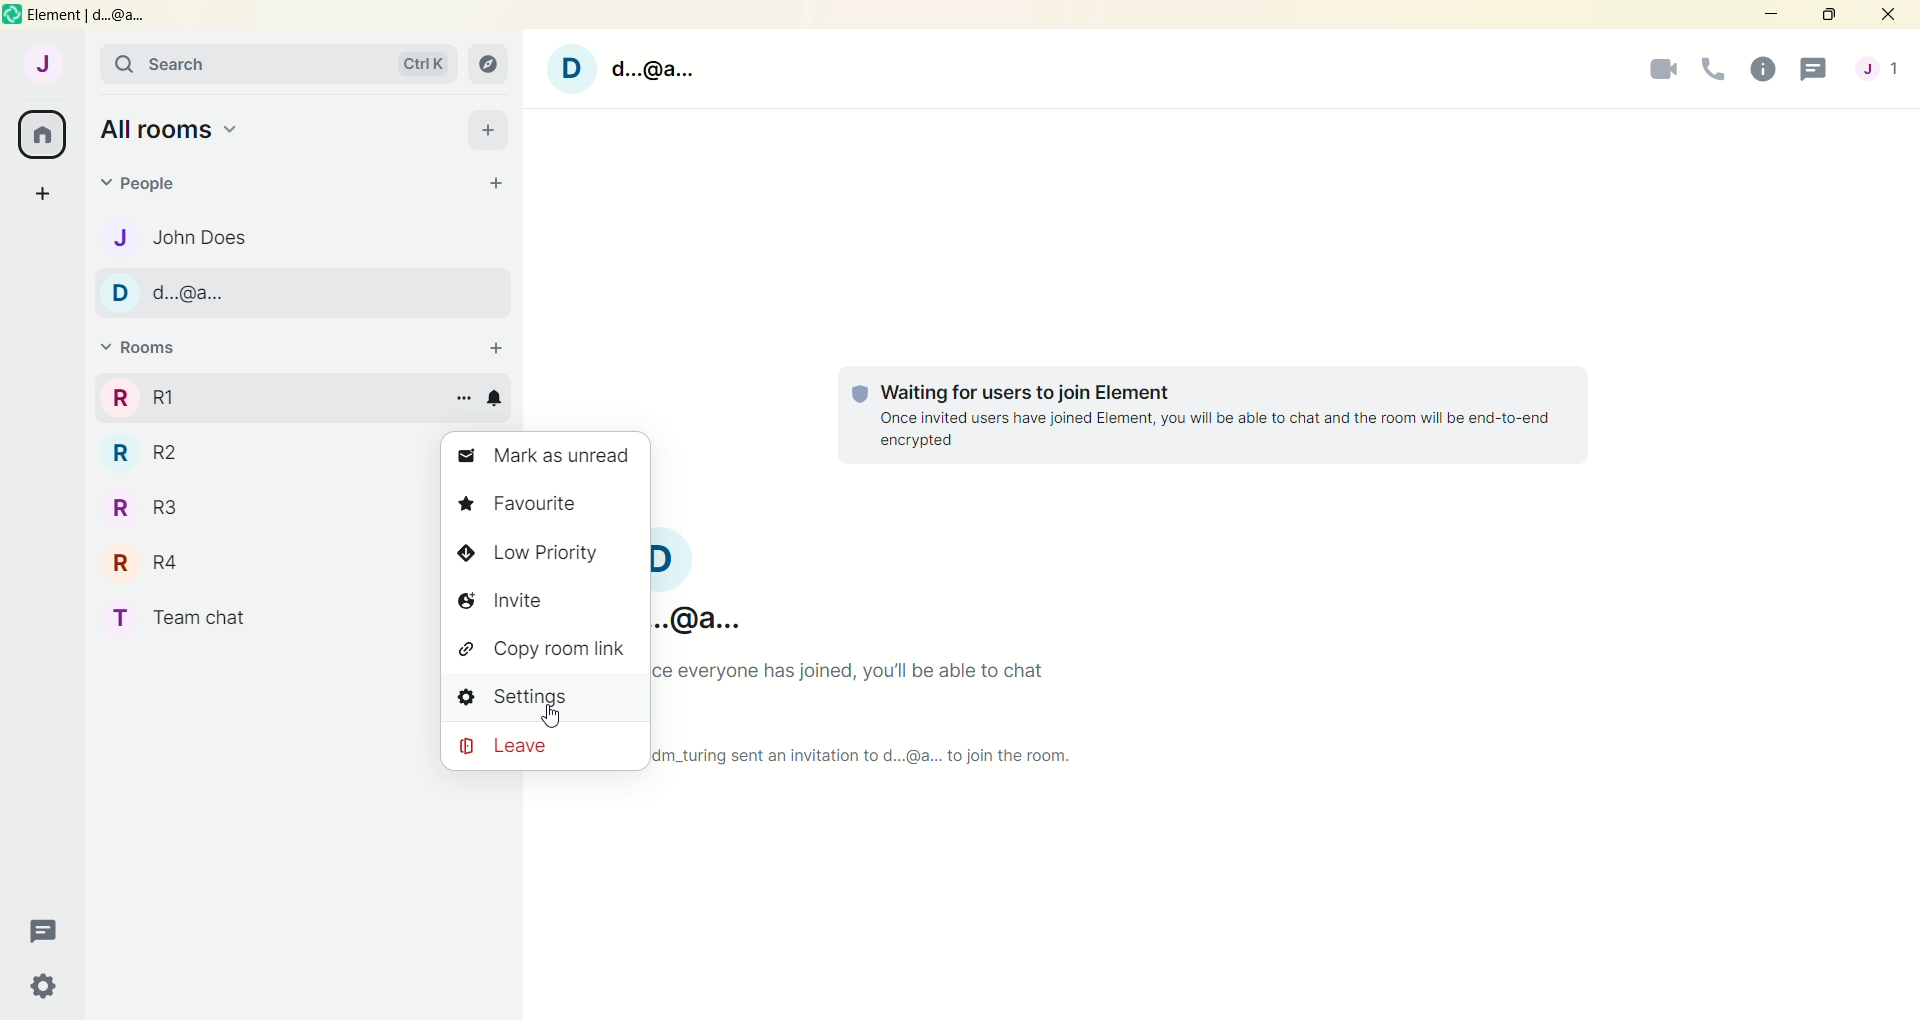 This screenshot has height=1020, width=1920. Describe the element at coordinates (490, 65) in the screenshot. I see `explore rooms` at that location.